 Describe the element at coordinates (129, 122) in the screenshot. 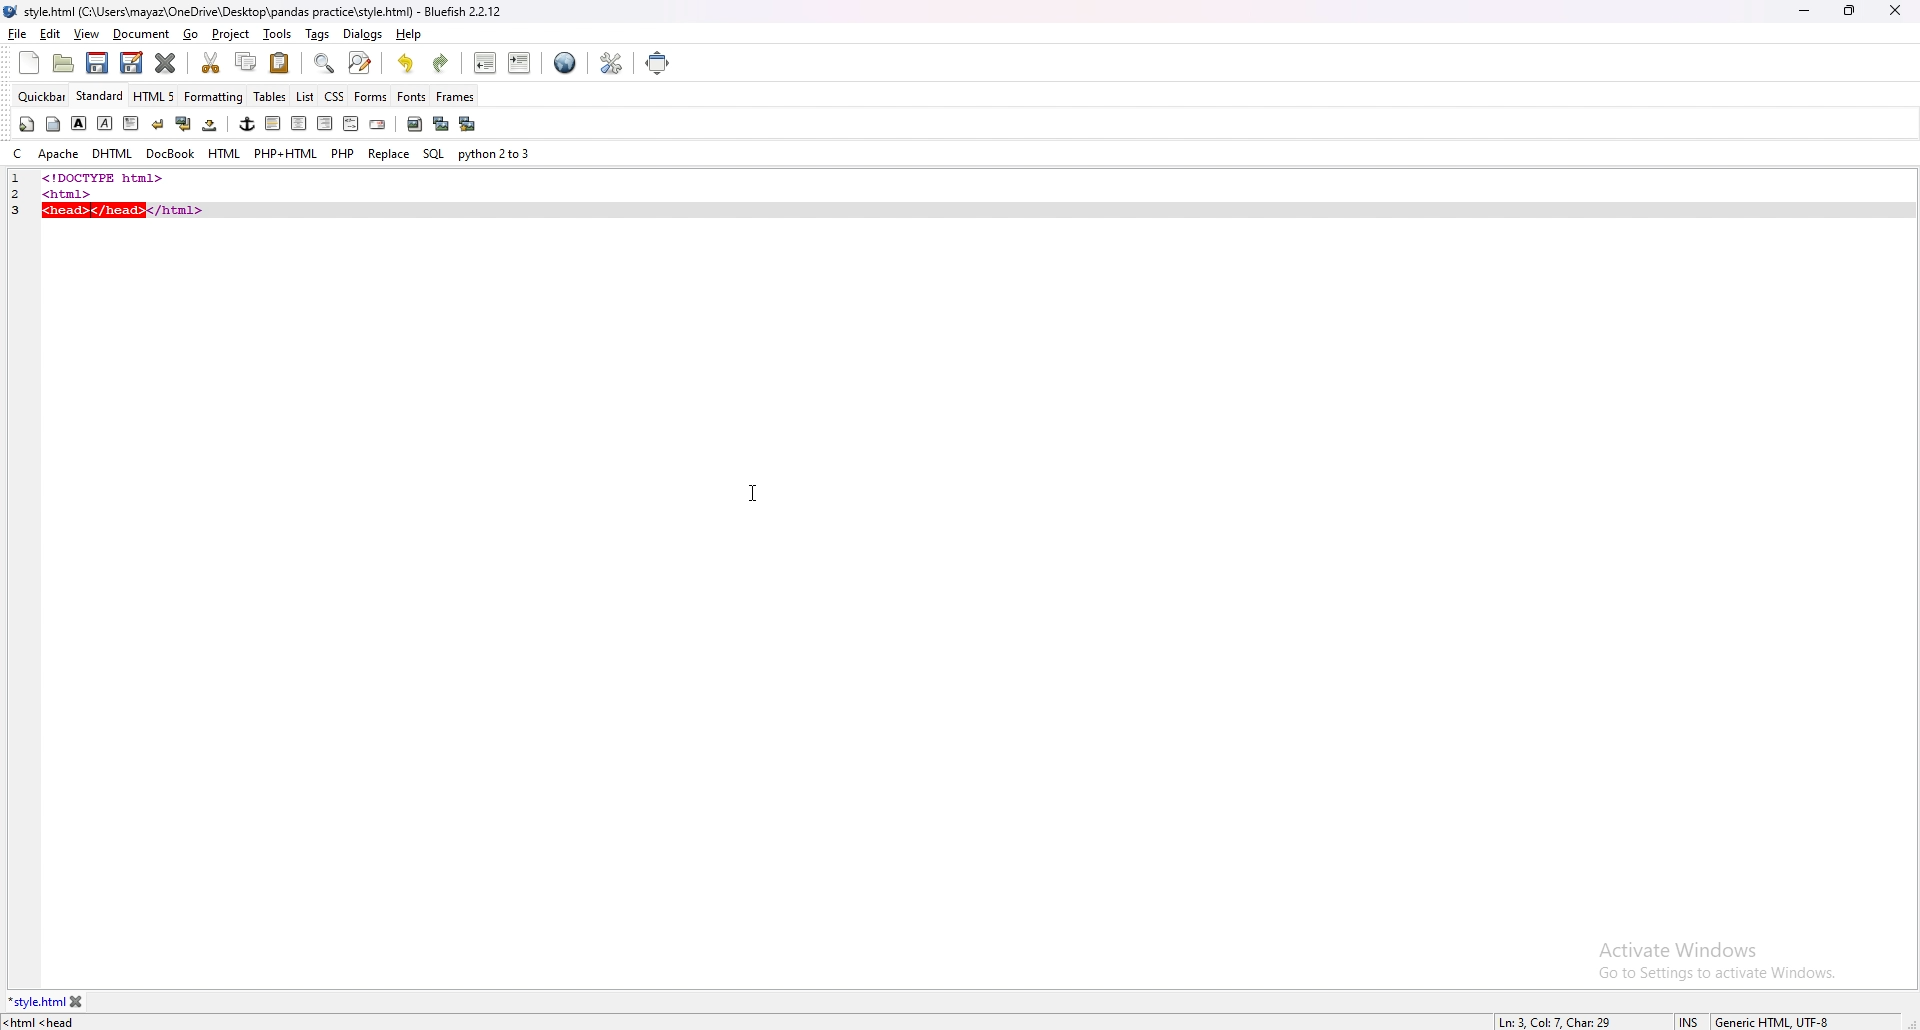

I see `paragraph` at that location.